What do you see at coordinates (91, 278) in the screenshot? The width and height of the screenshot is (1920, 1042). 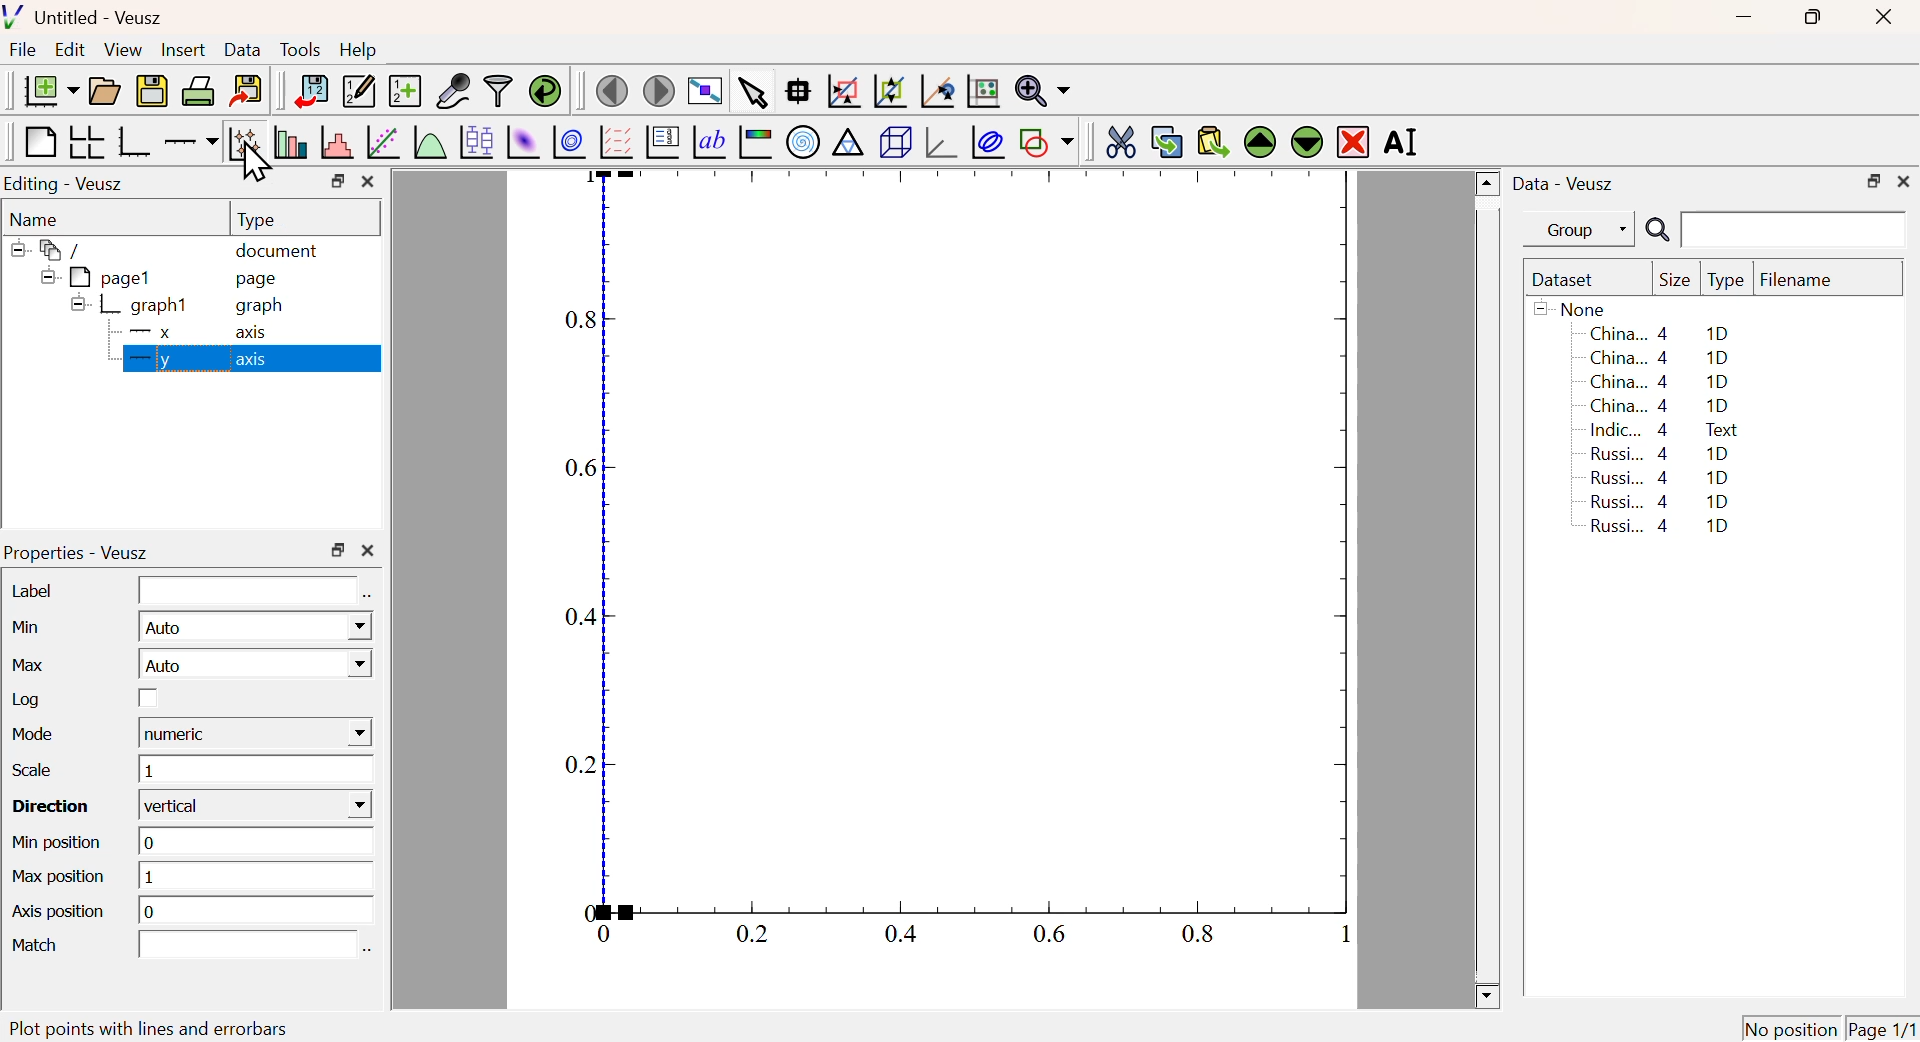 I see `pagel` at bounding box center [91, 278].